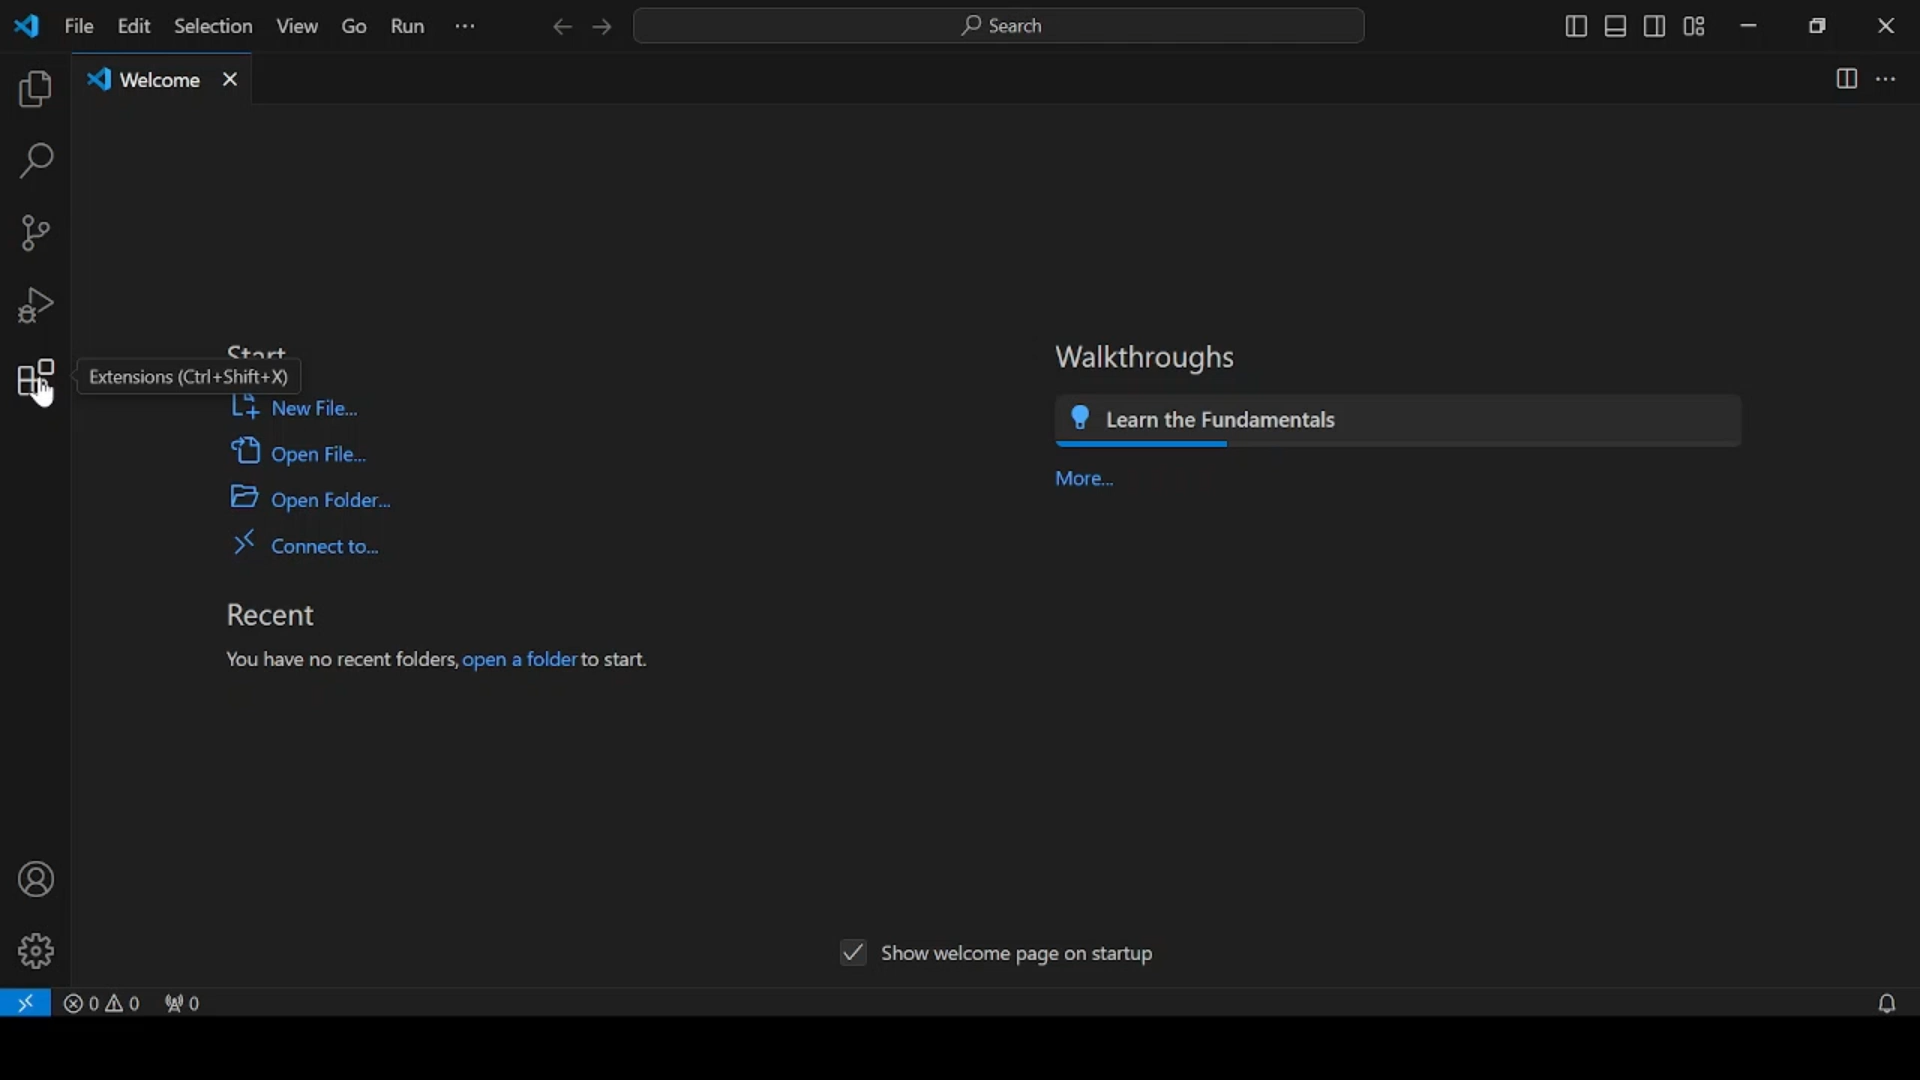 The width and height of the screenshot is (1920, 1080). I want to click on minimize, so click(1749, 28).